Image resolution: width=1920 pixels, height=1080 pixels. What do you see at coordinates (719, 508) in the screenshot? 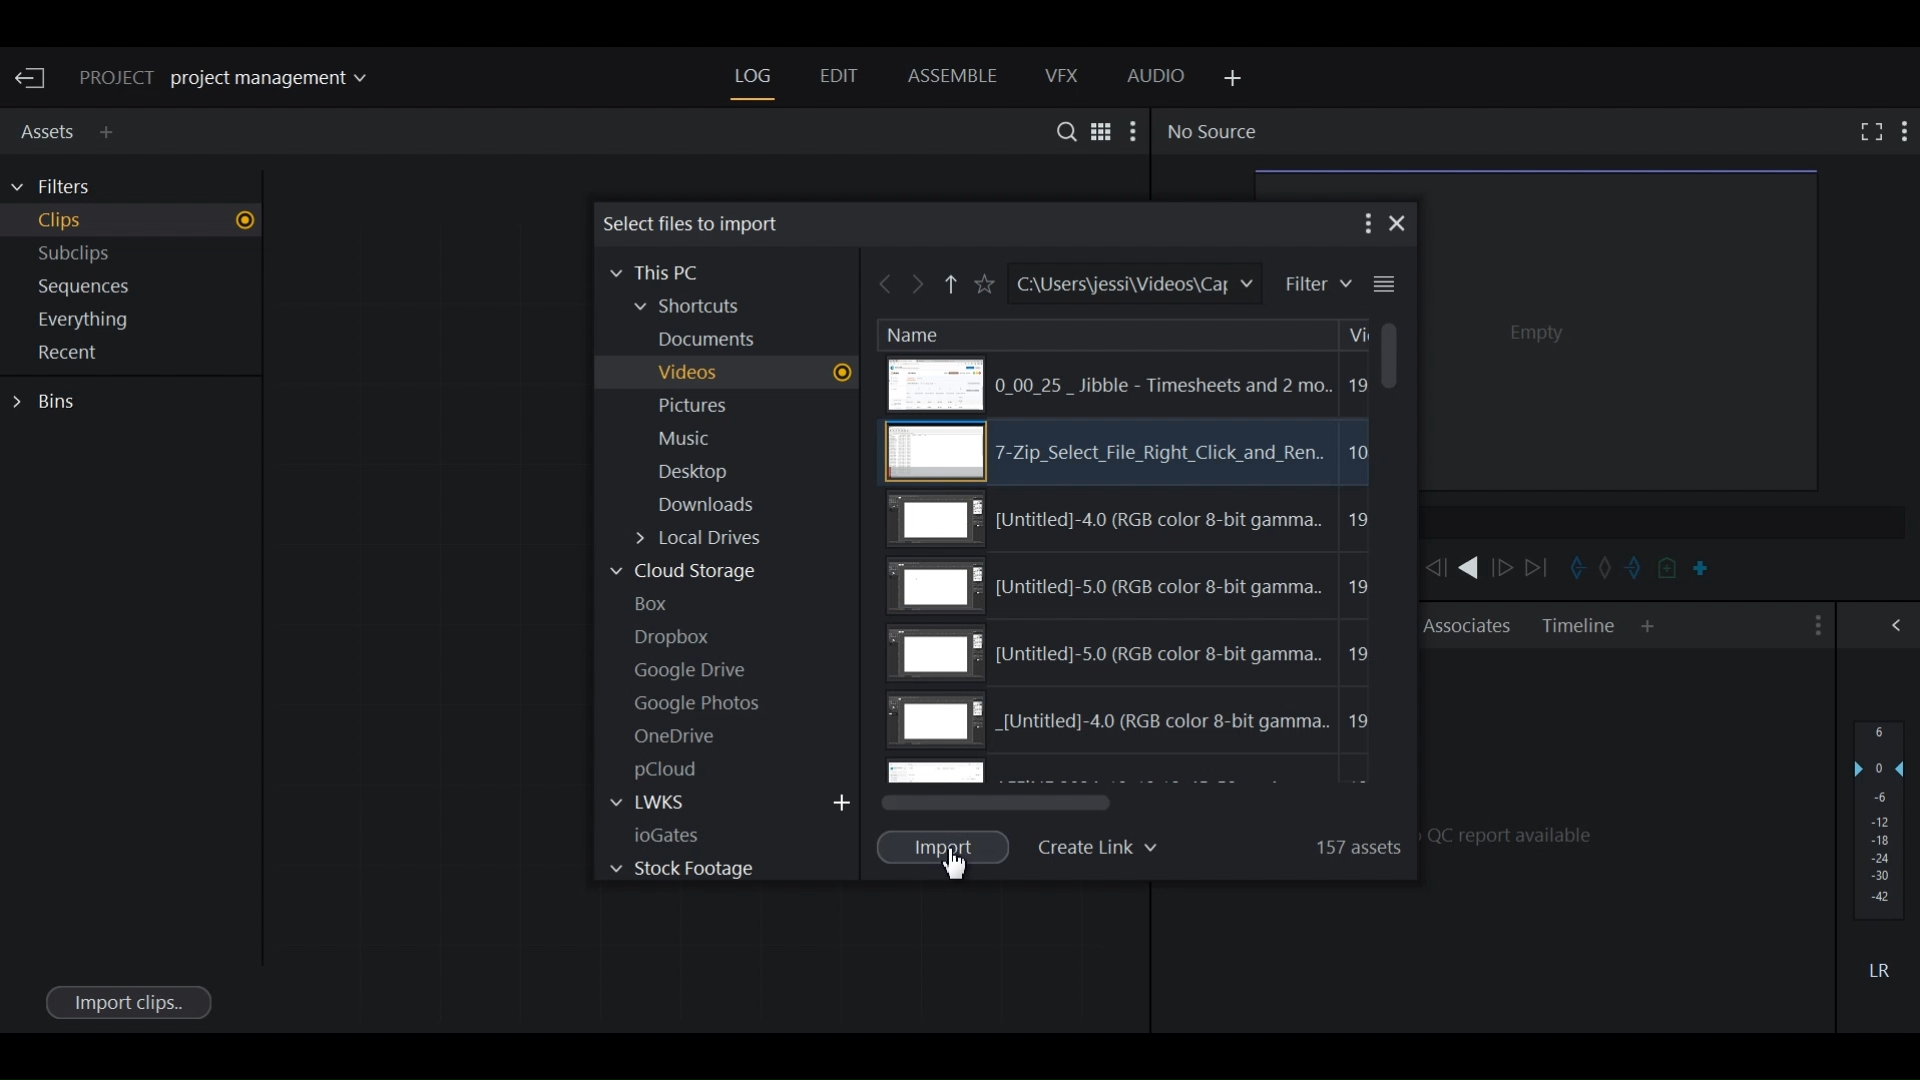
I see `Downloads` at bounding box center [719, 508].